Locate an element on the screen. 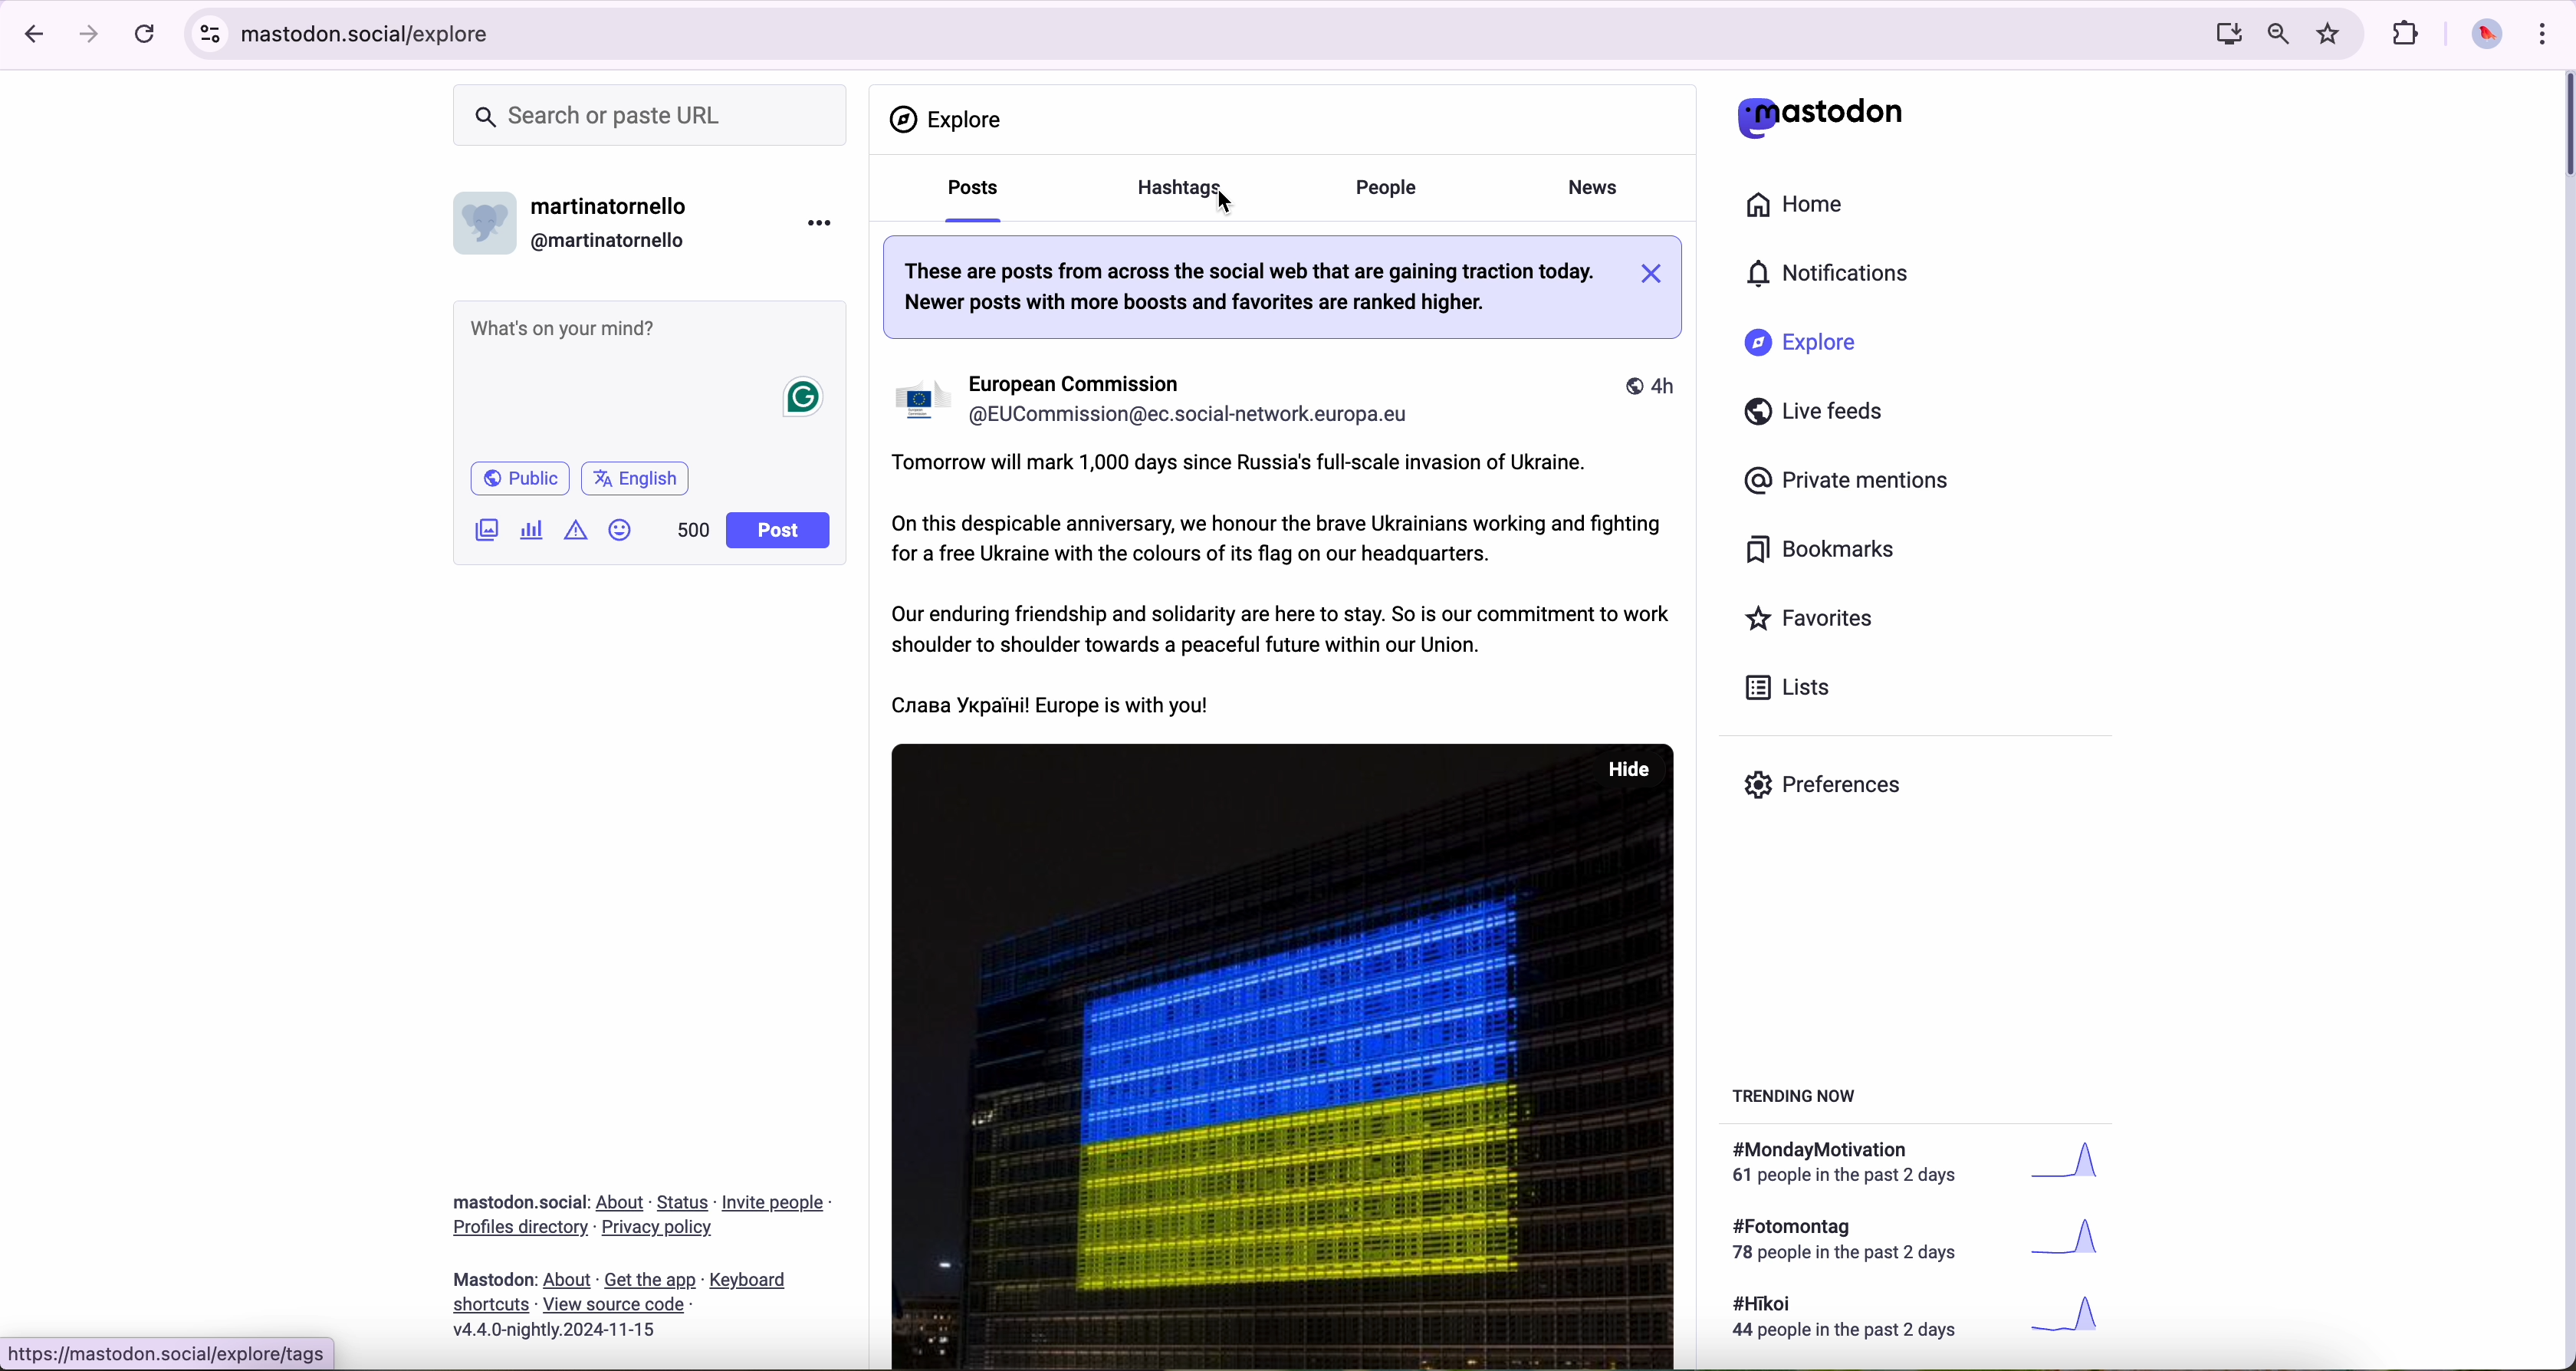 The image size is (2576, 1371). link is located at coordinates (568, 1281).